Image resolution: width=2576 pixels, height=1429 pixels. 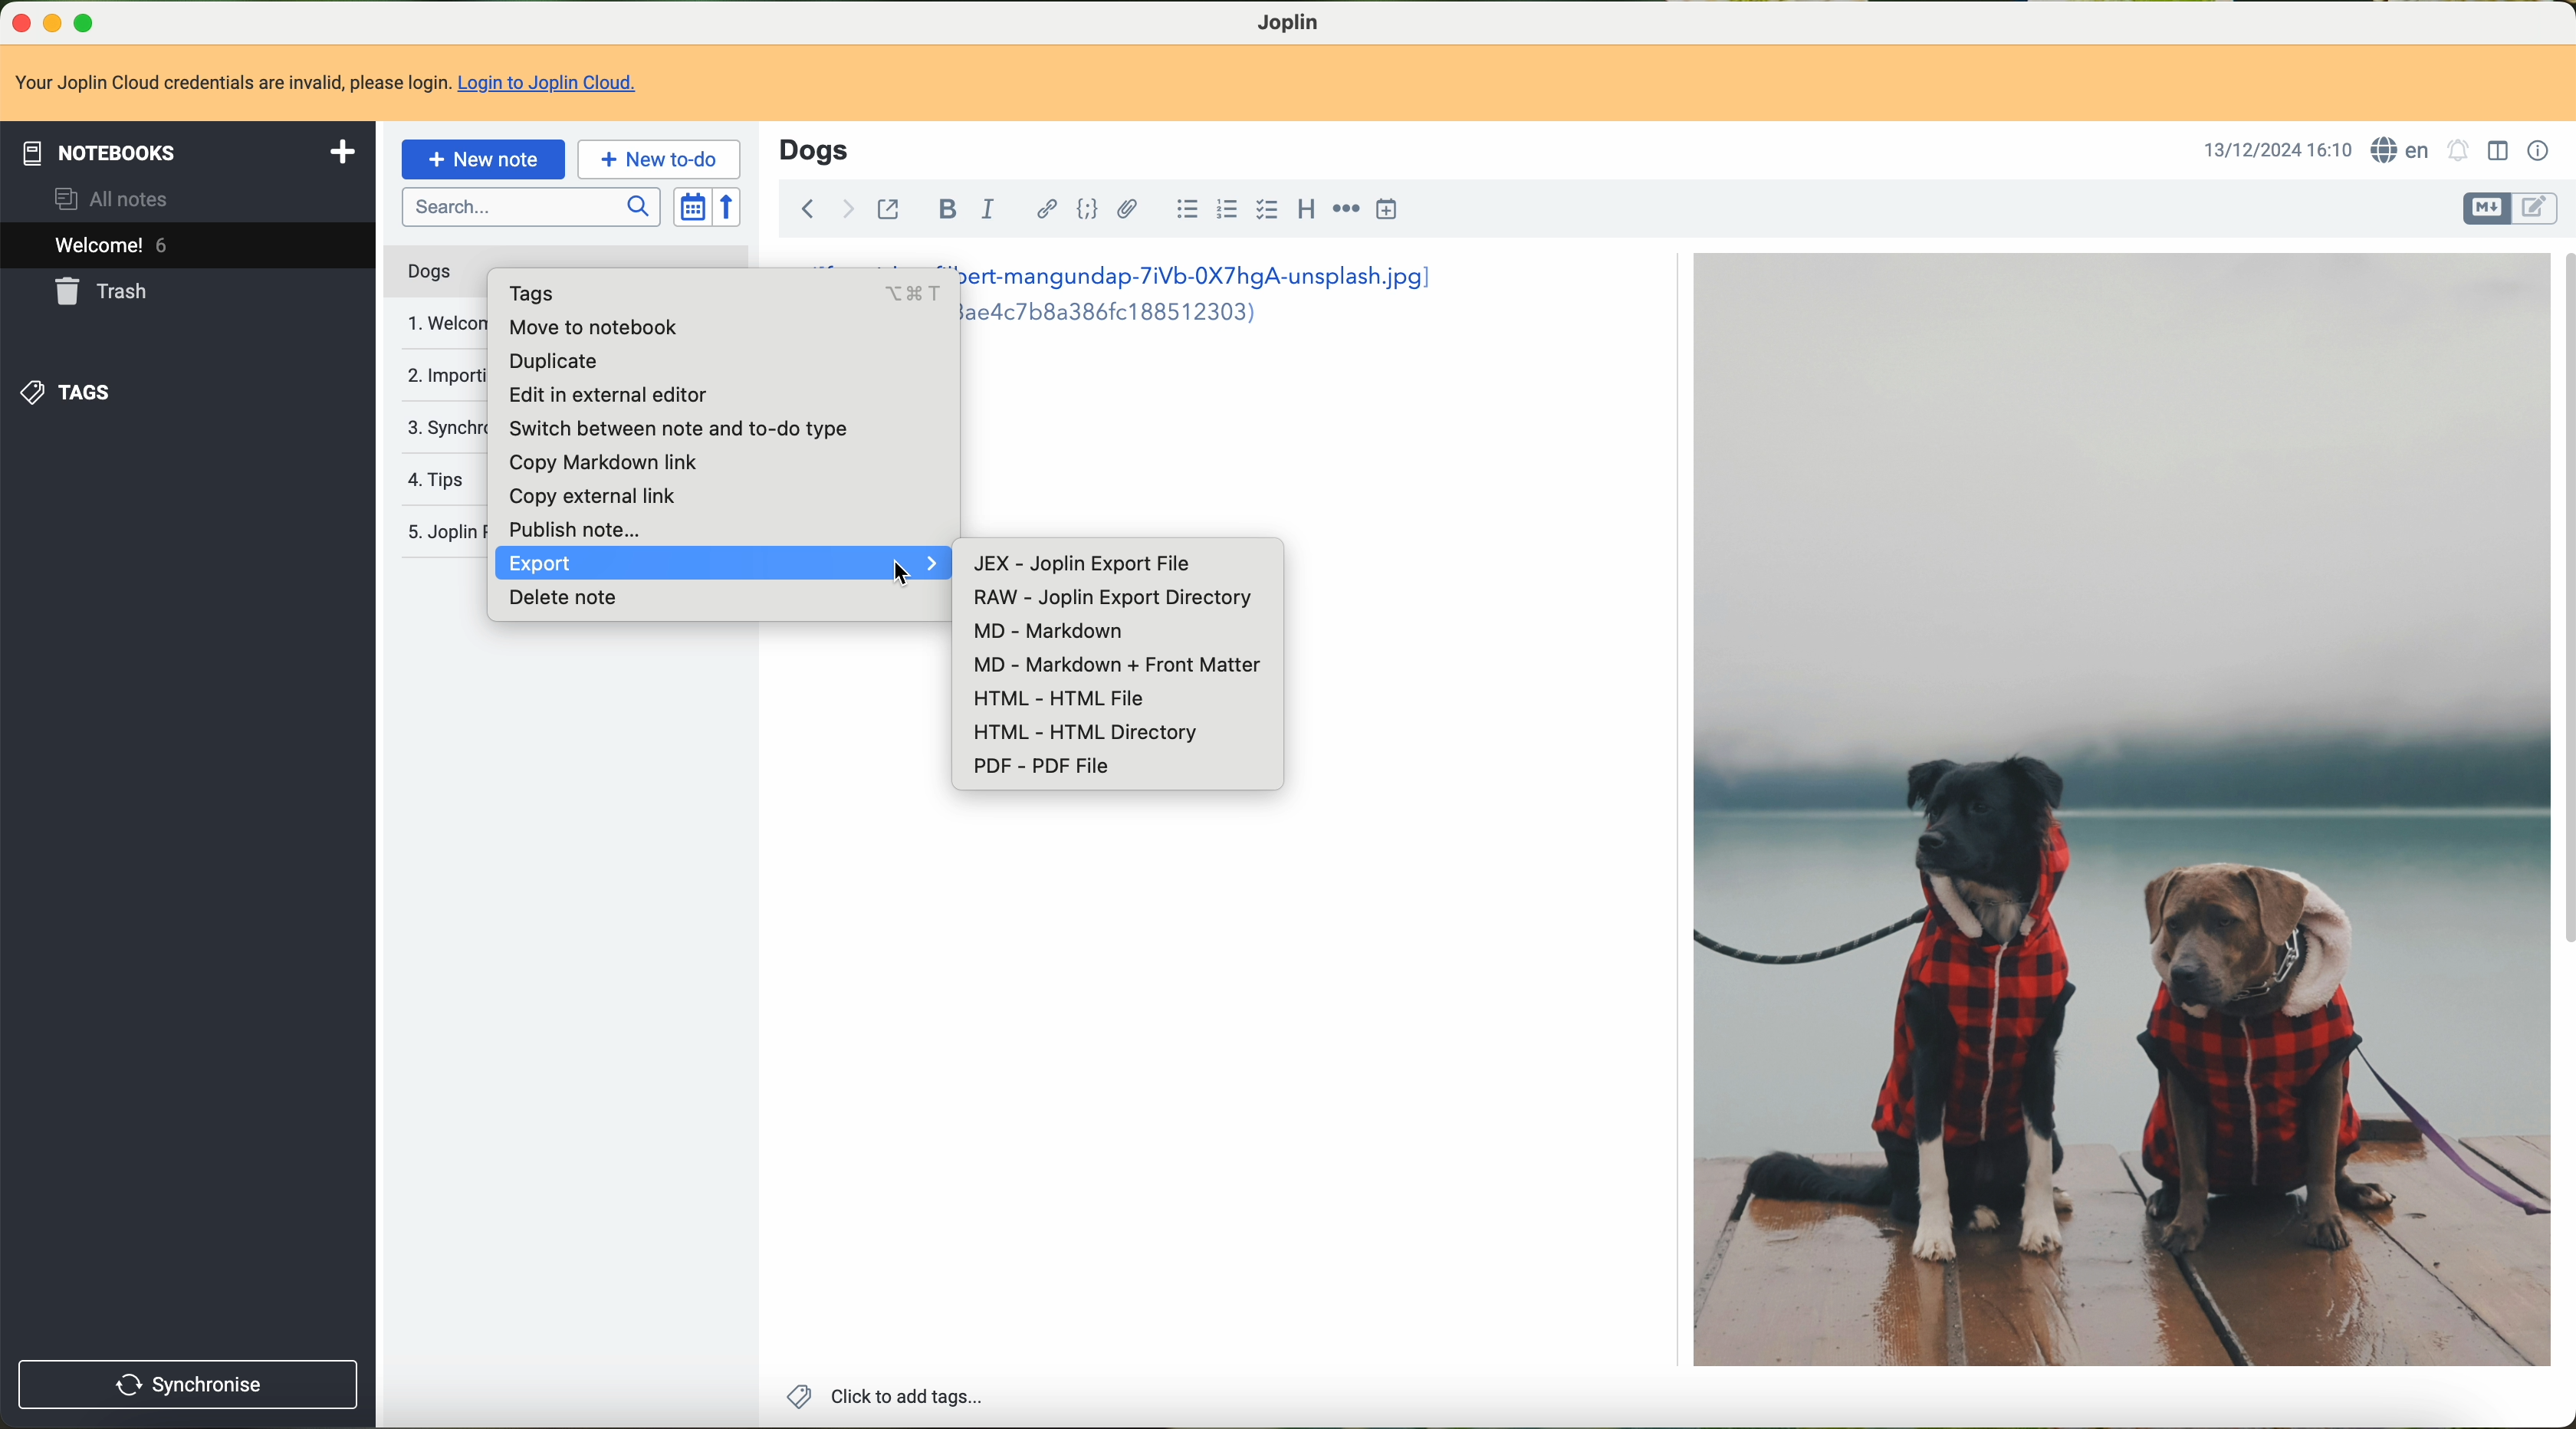 I want to click on set alarm, so click(x=2457, y=149).